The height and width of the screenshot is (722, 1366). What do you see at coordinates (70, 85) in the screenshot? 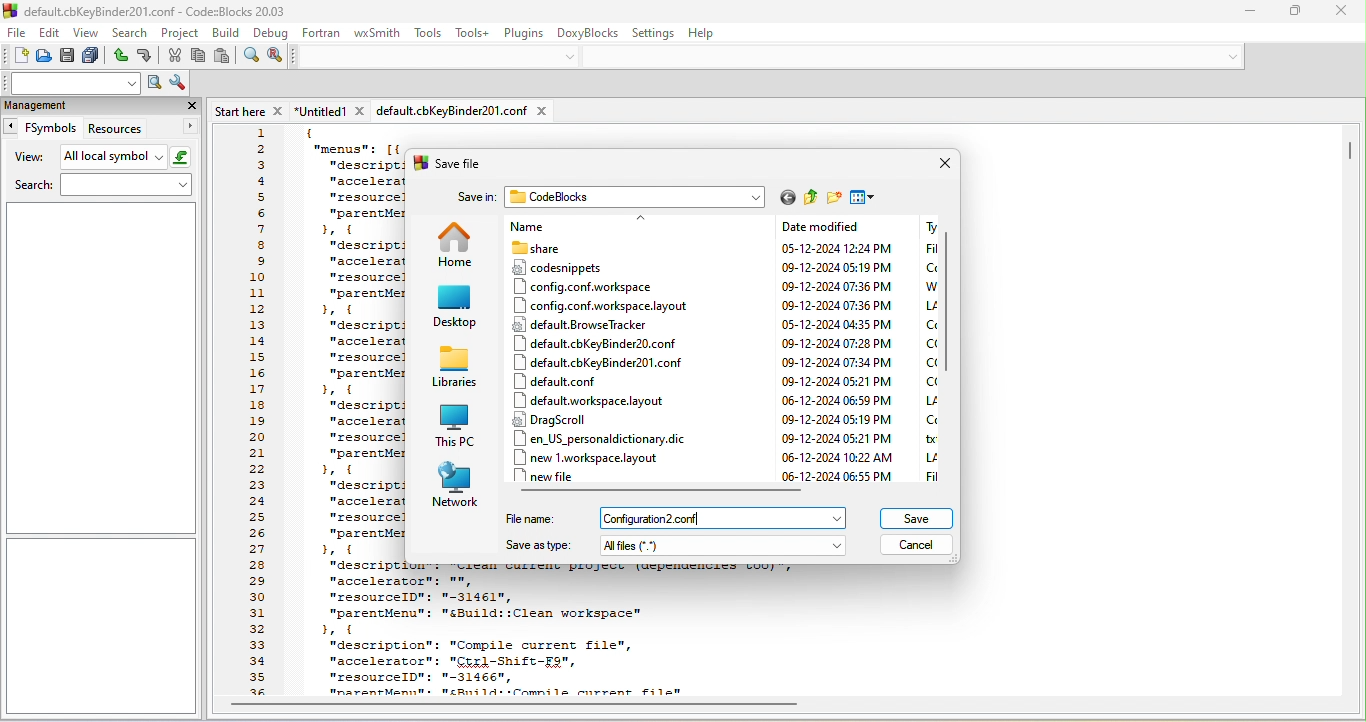
I see `text to search` at bounding box center [70, 85].